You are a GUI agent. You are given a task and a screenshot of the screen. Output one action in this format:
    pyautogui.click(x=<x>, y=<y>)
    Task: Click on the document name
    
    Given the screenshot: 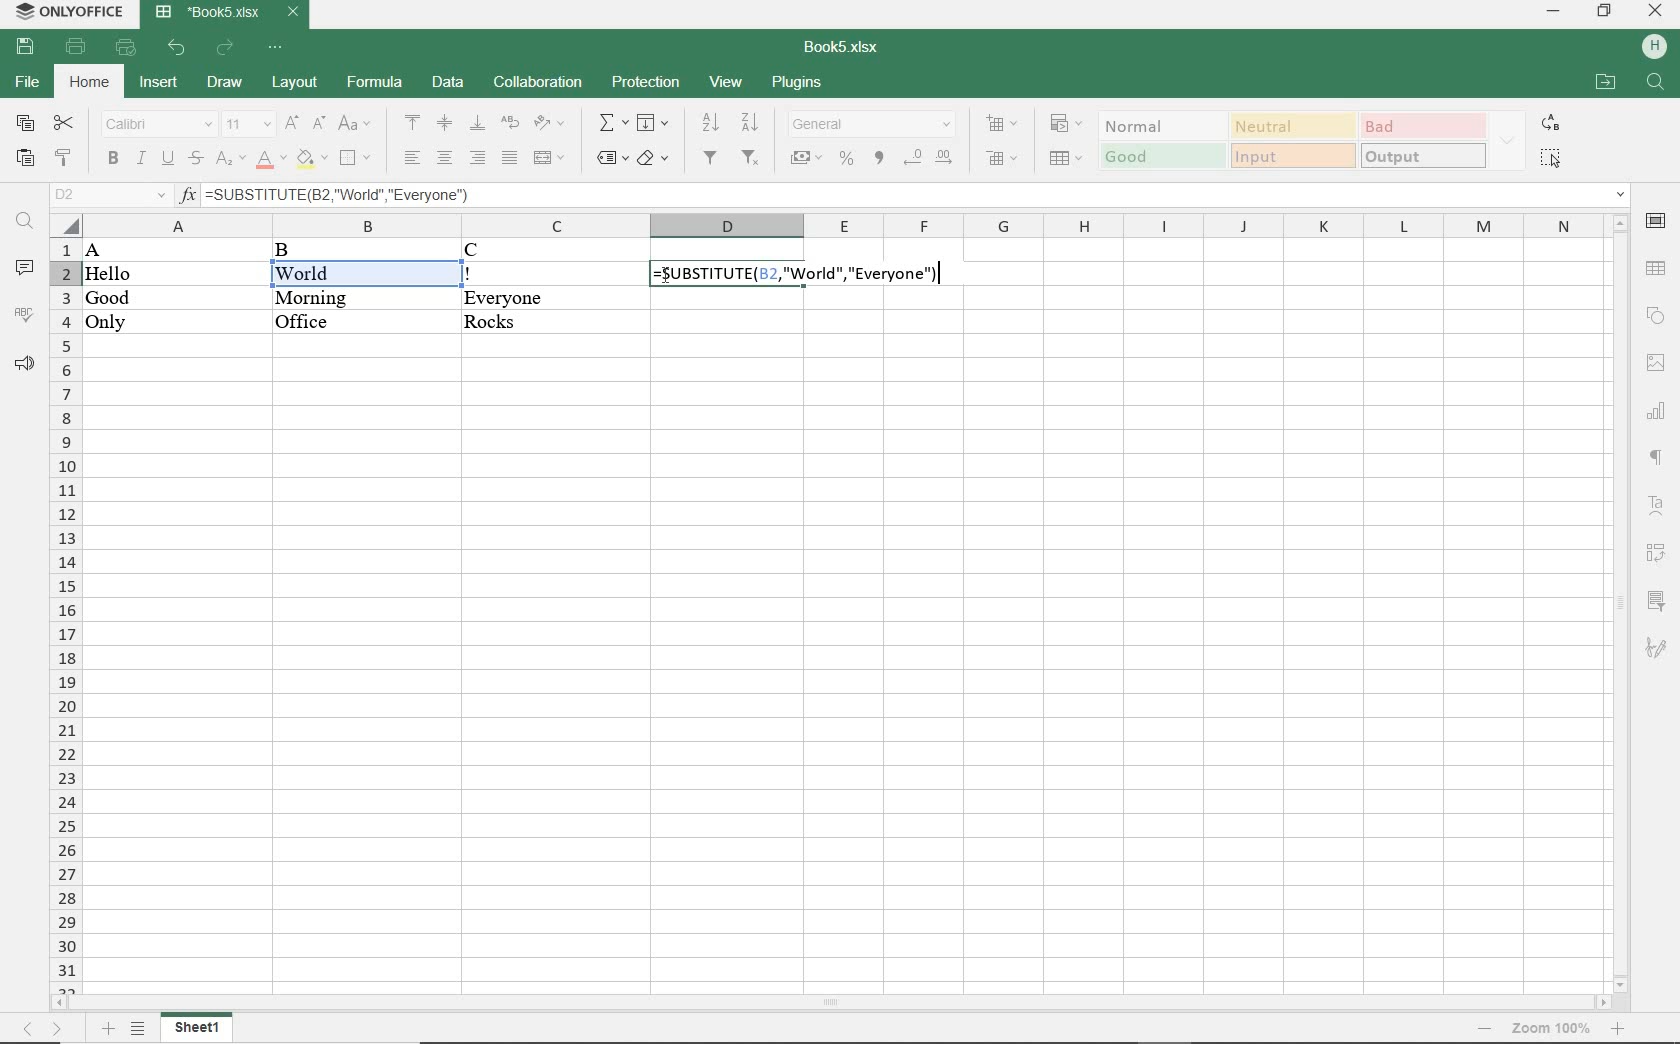 What is the action you would take?
    pyautogui.click(x=226, y=15)
    